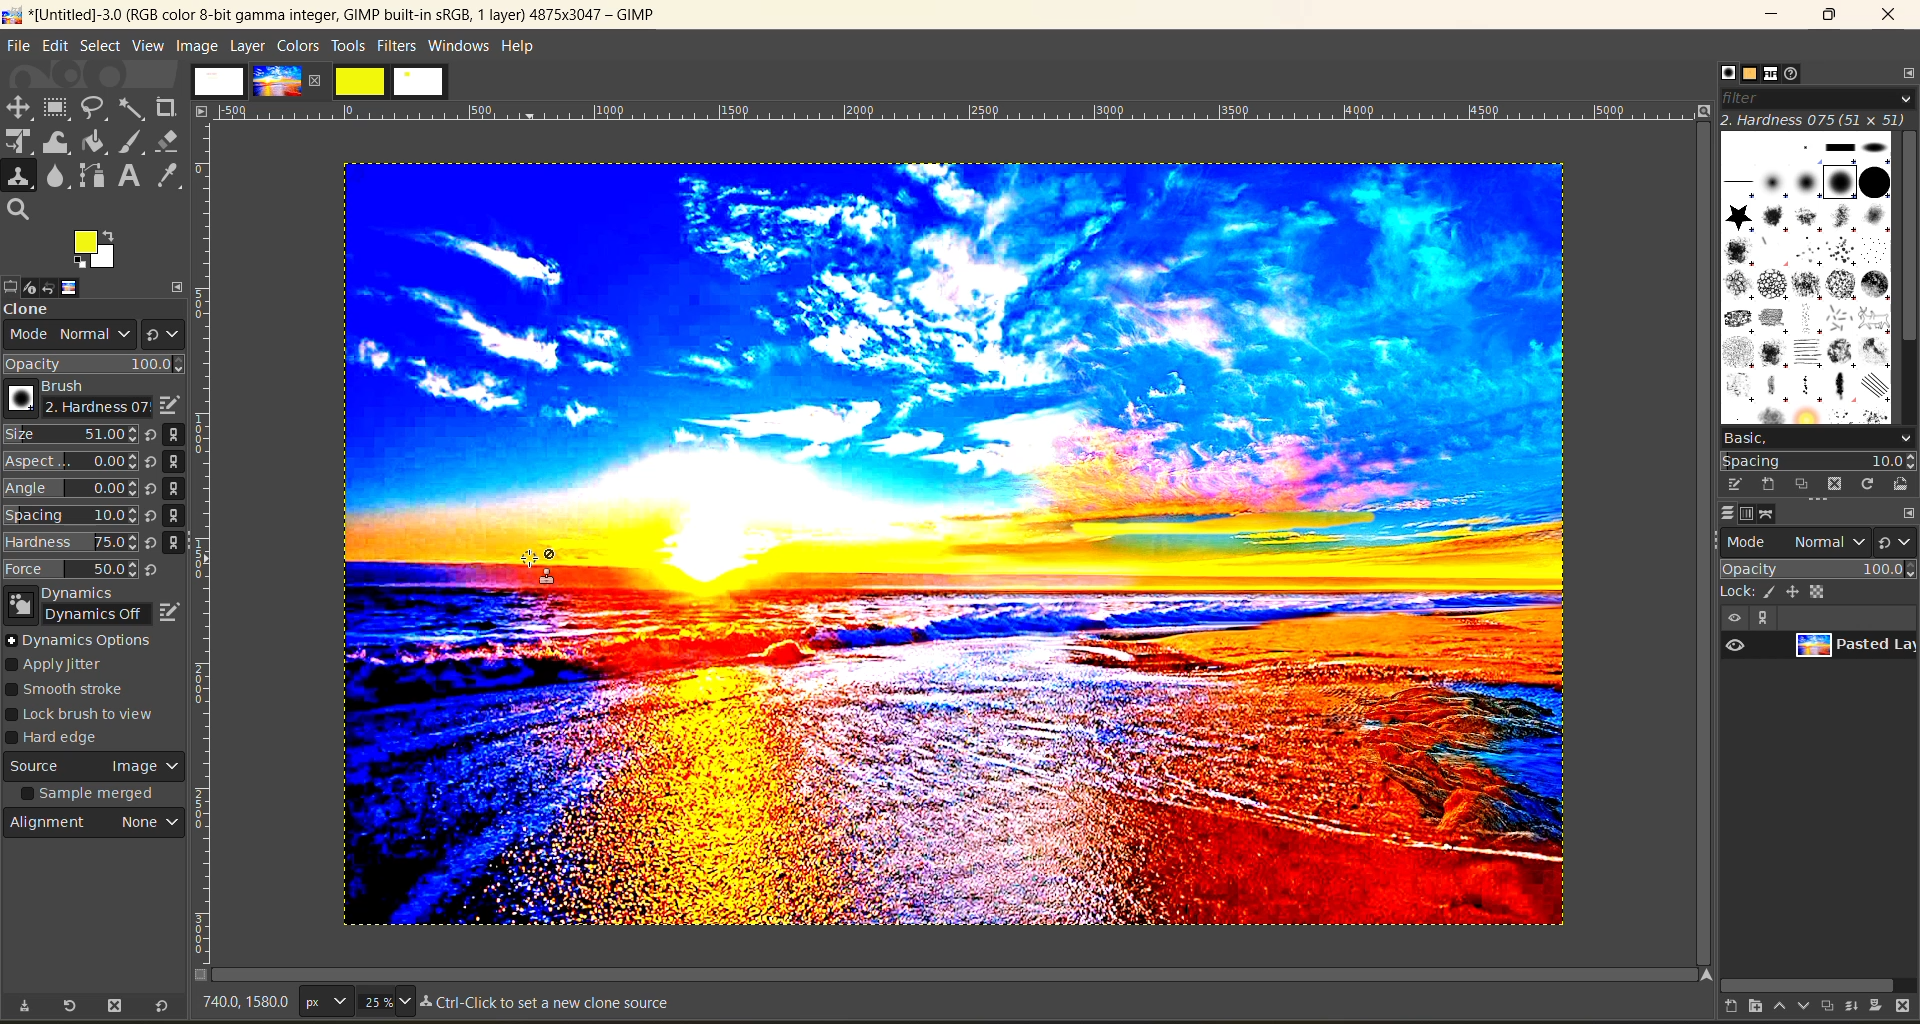 Image resolution: width=1920 pixels, height=1024 pixels. Describe the element at coordinates (71, 490) in the screenshot. I see `Angle 0.00` at that location.